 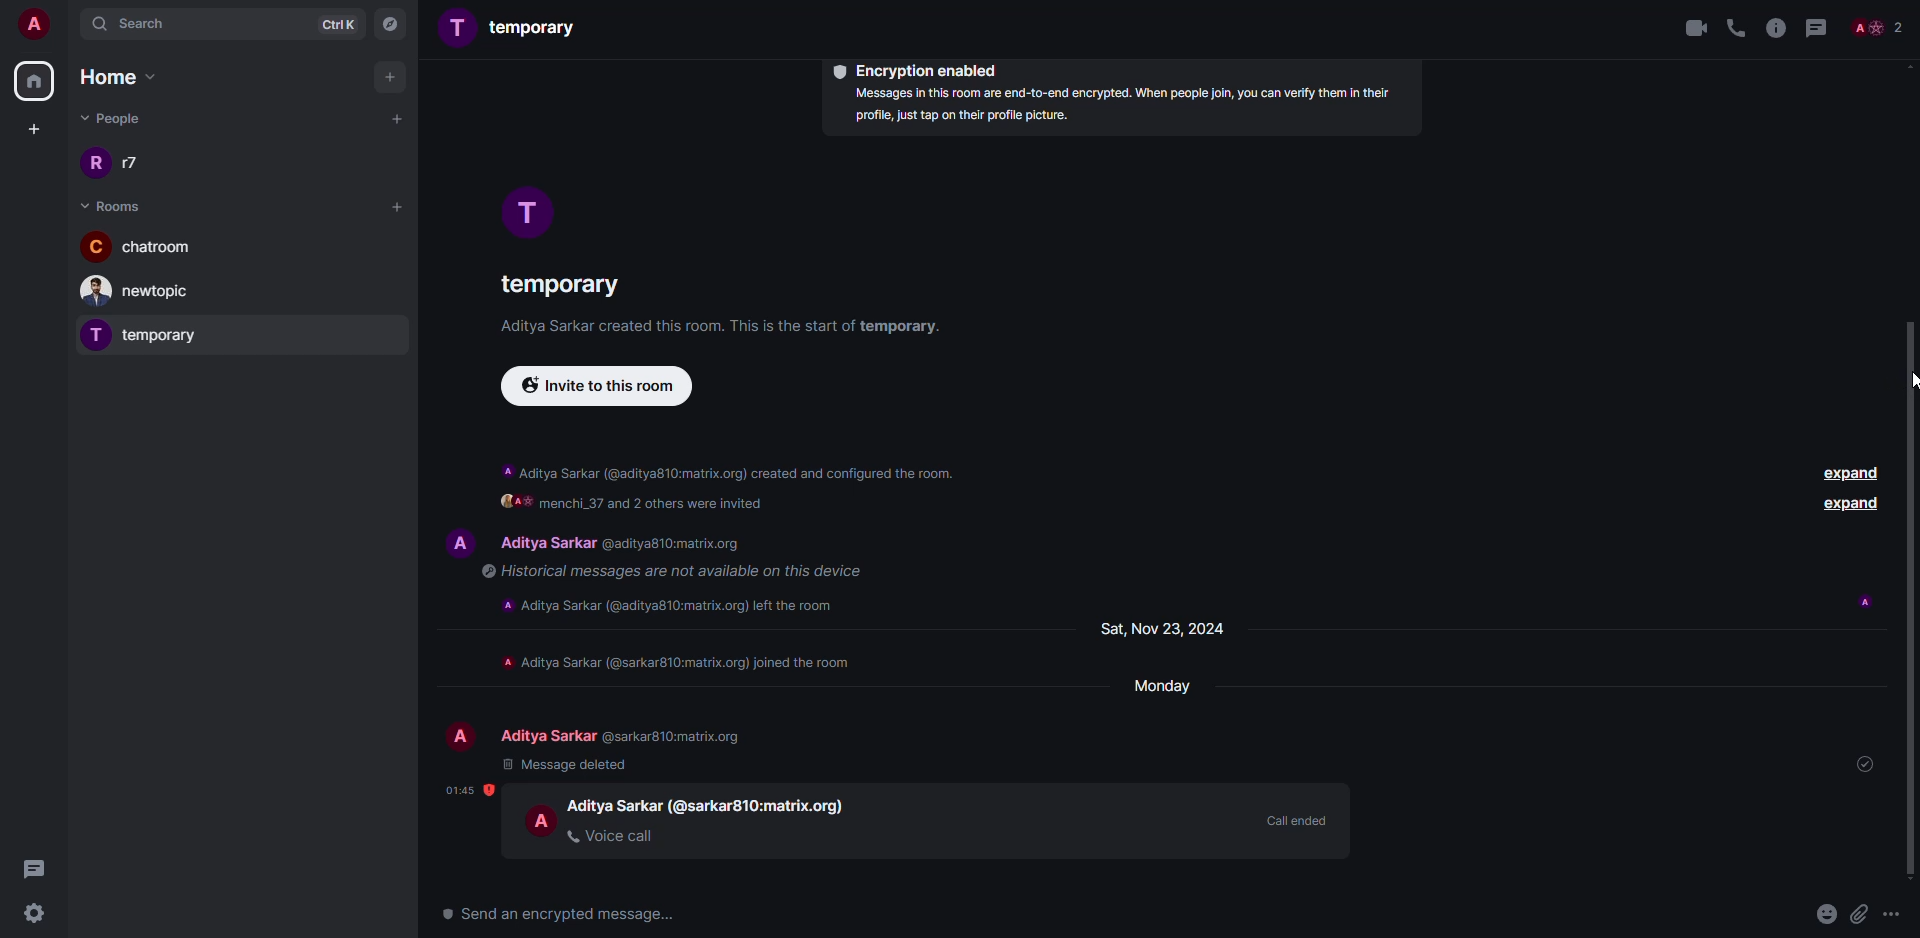 I want to click on © Historical messages are not available on this device, so click(x=669, y=570).